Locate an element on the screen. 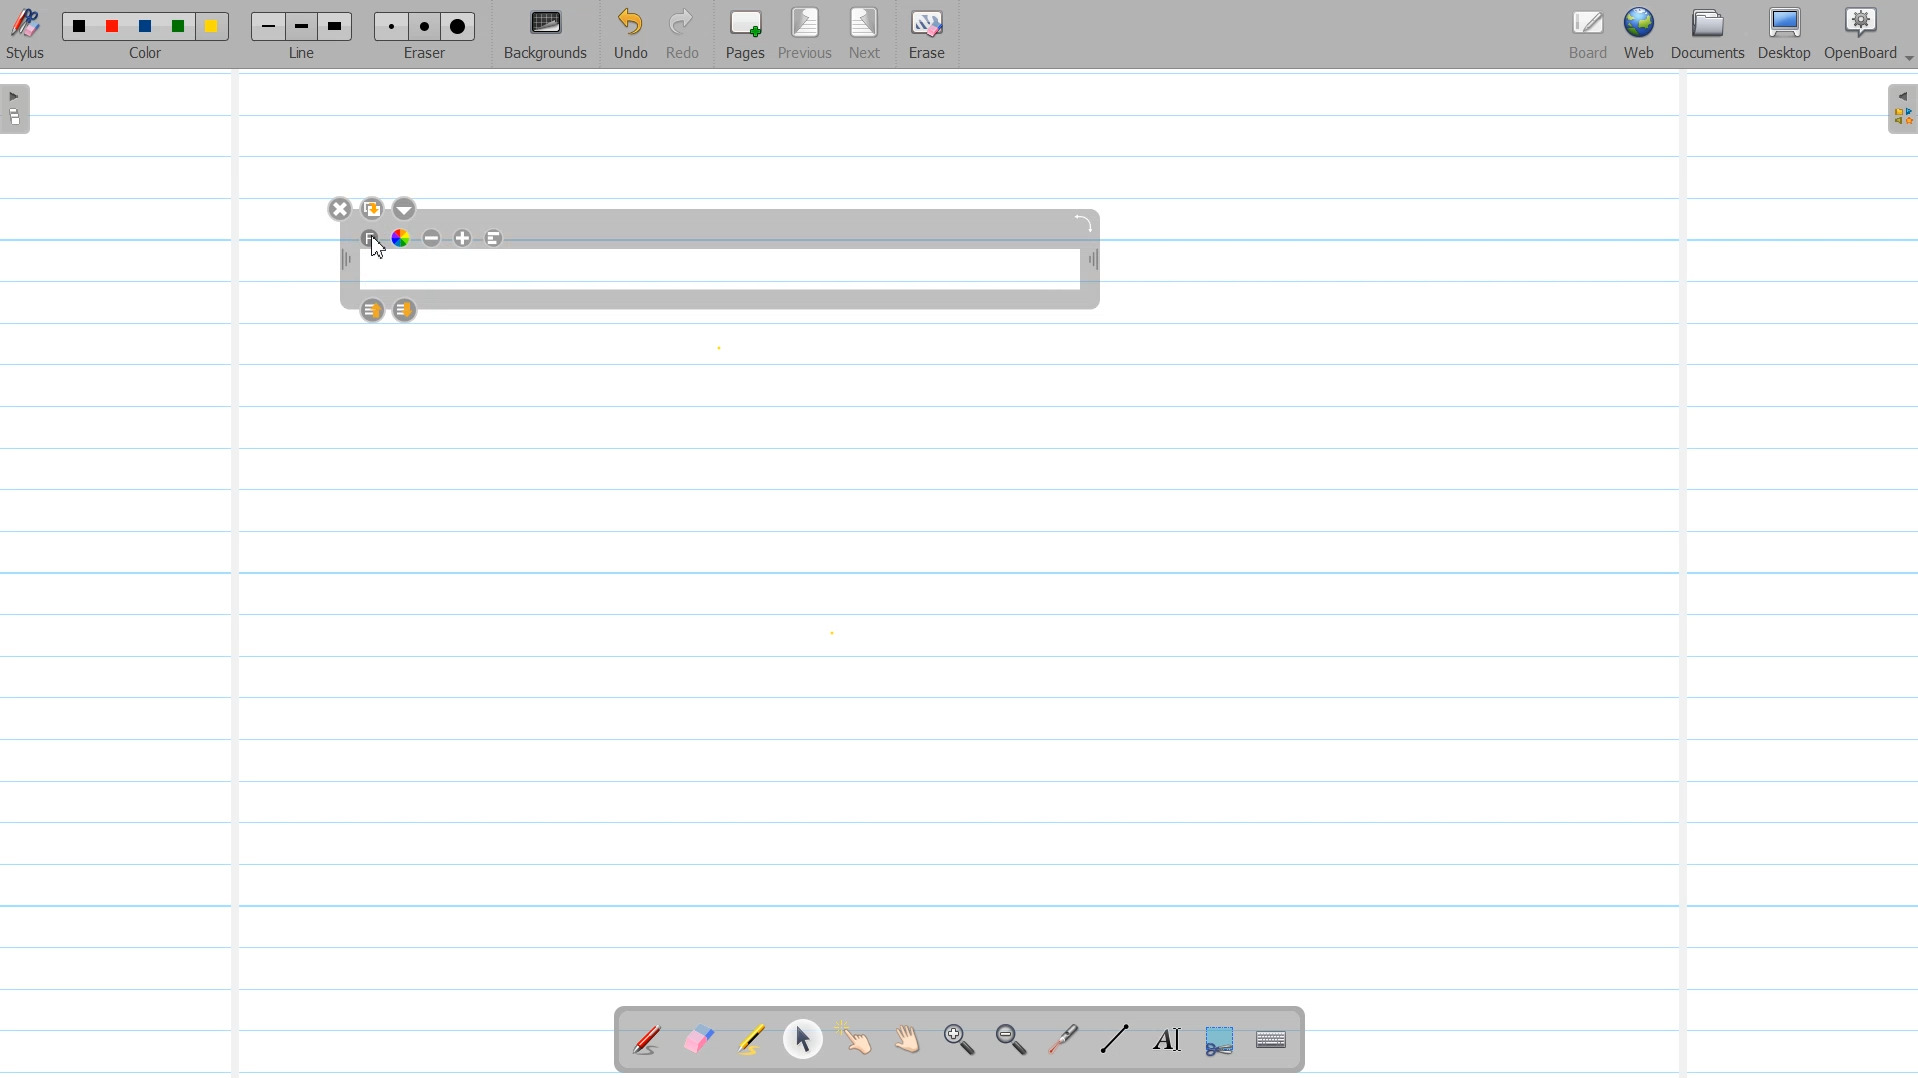 This screenshot has height=1078, width=1918. Text Tool is located at coordinates (1163, 1040).